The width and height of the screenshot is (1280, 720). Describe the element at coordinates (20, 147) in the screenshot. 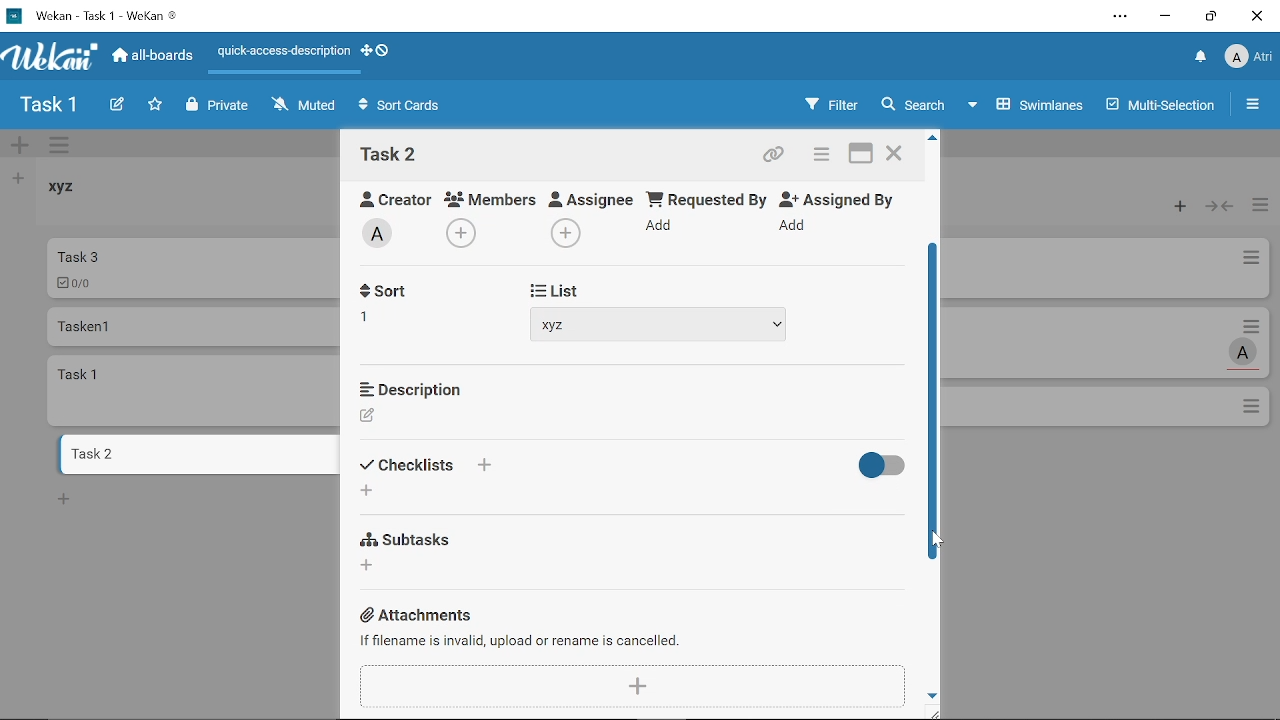

I see `Add swimlane` at that location.